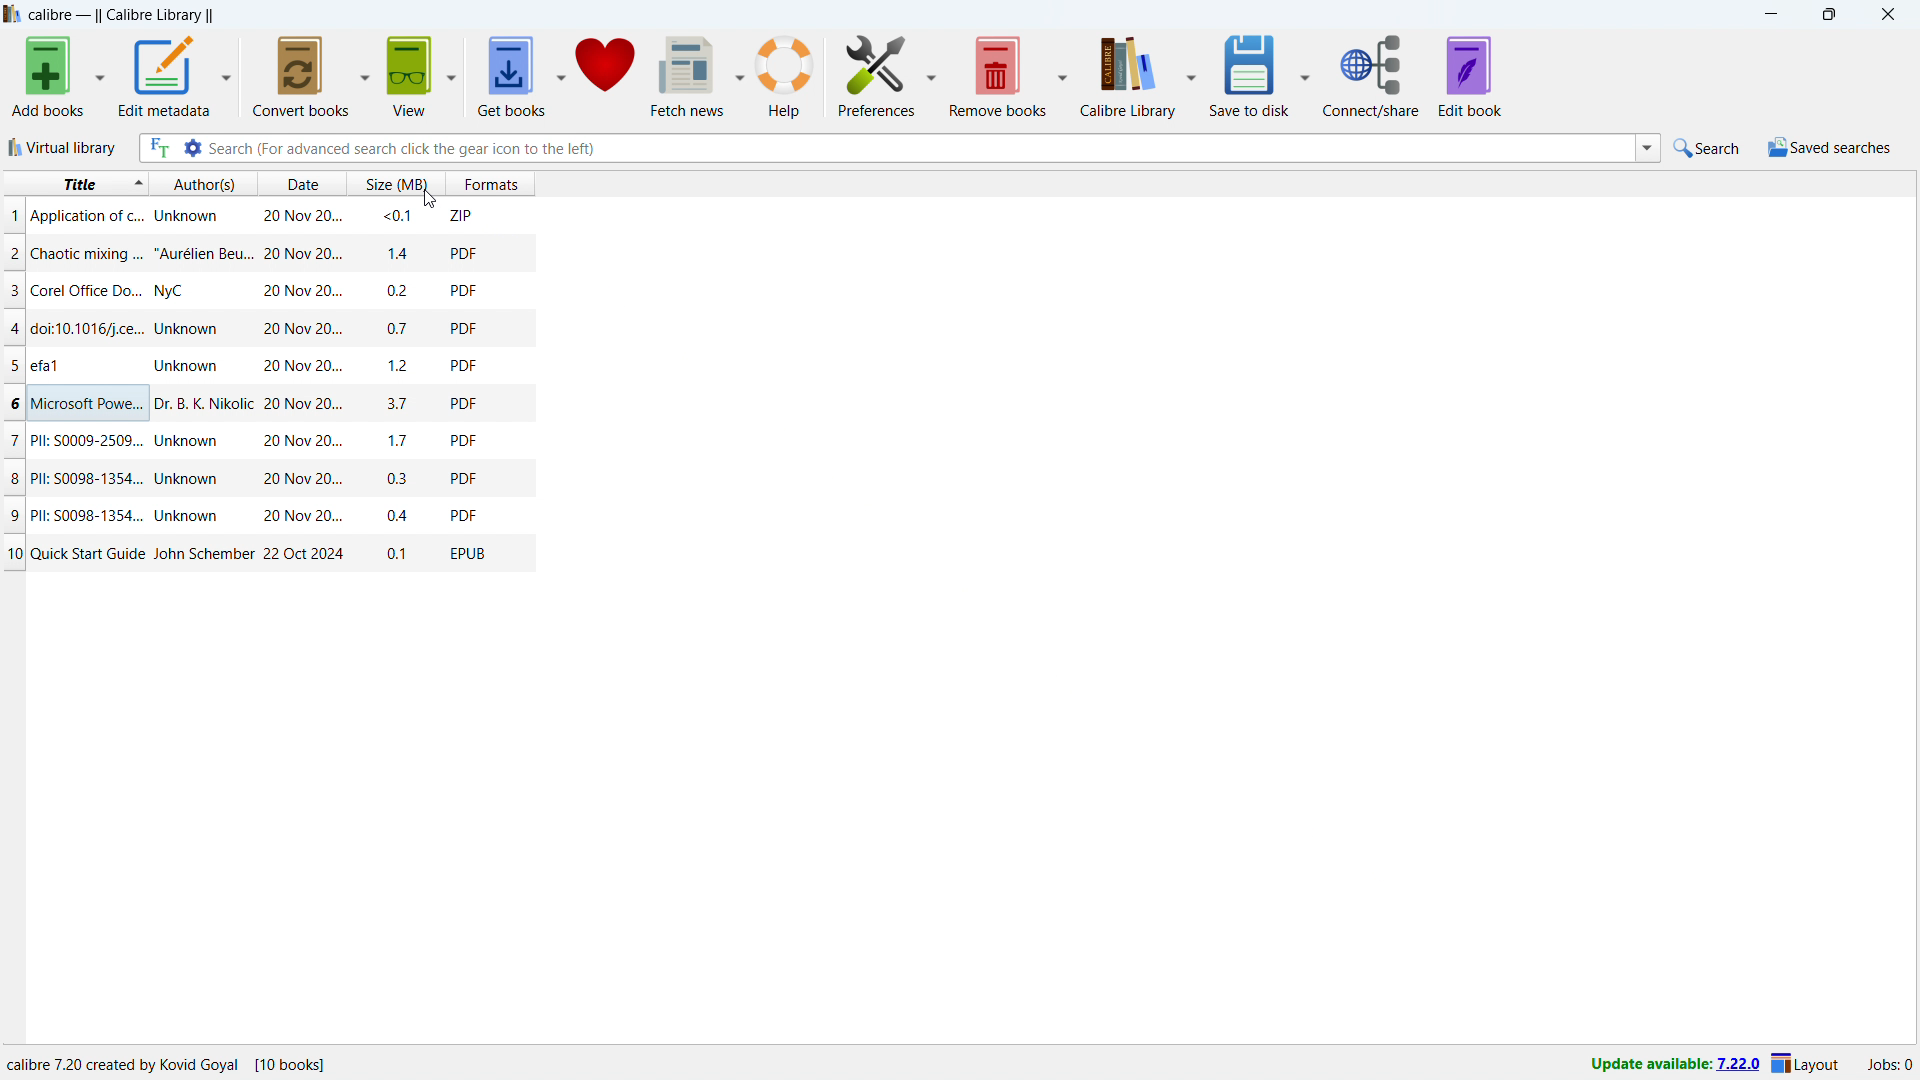 The width and height of the screenshot is (1920, 1080). I want to click on PDF, so click(467, 252).